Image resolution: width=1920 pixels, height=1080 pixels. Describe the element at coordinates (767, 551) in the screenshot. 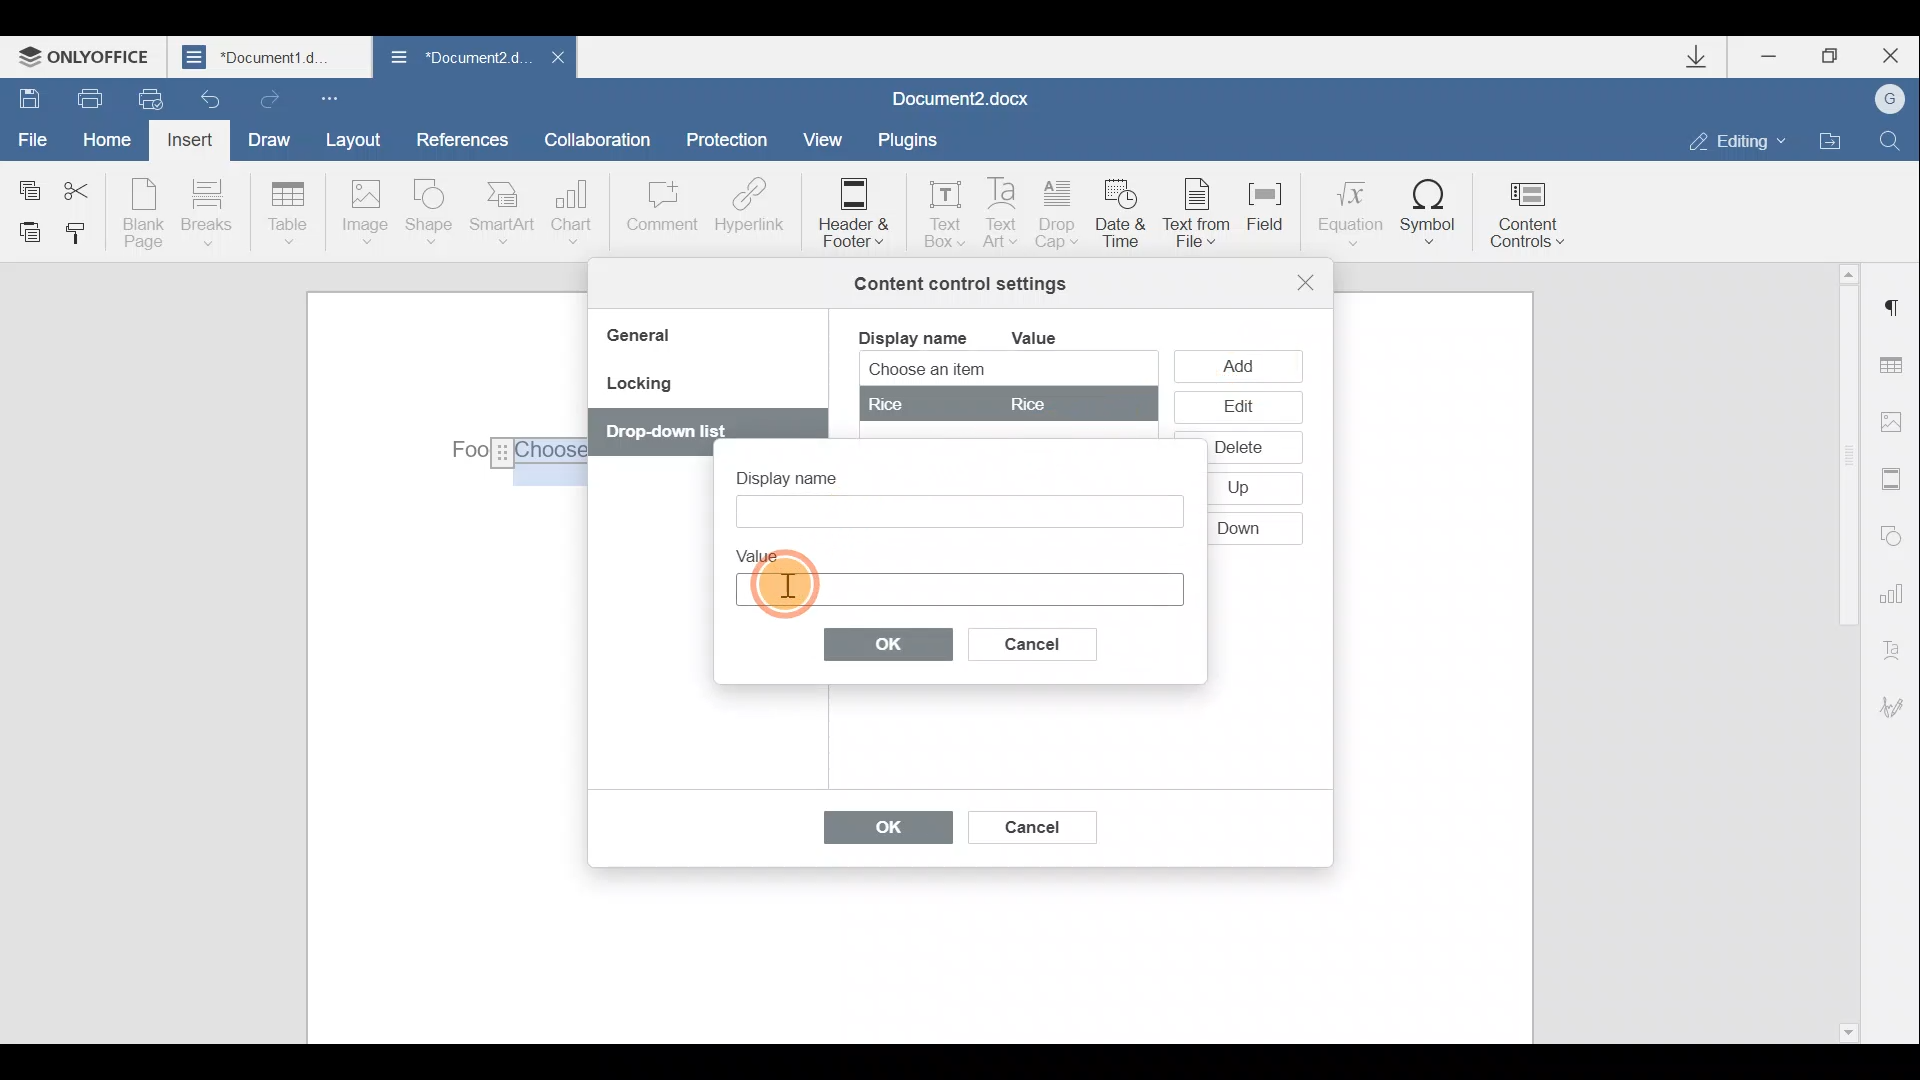

I see `Value` at that location.